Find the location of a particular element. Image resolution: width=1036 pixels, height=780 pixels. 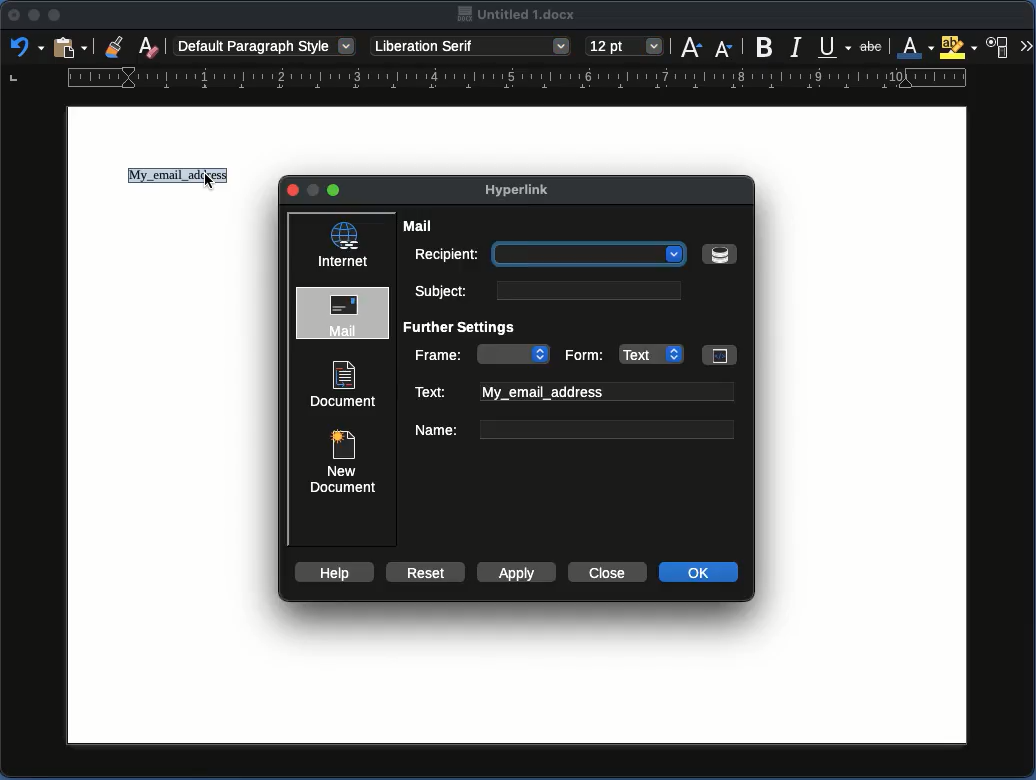

Form is located at coordinates (648, 353).